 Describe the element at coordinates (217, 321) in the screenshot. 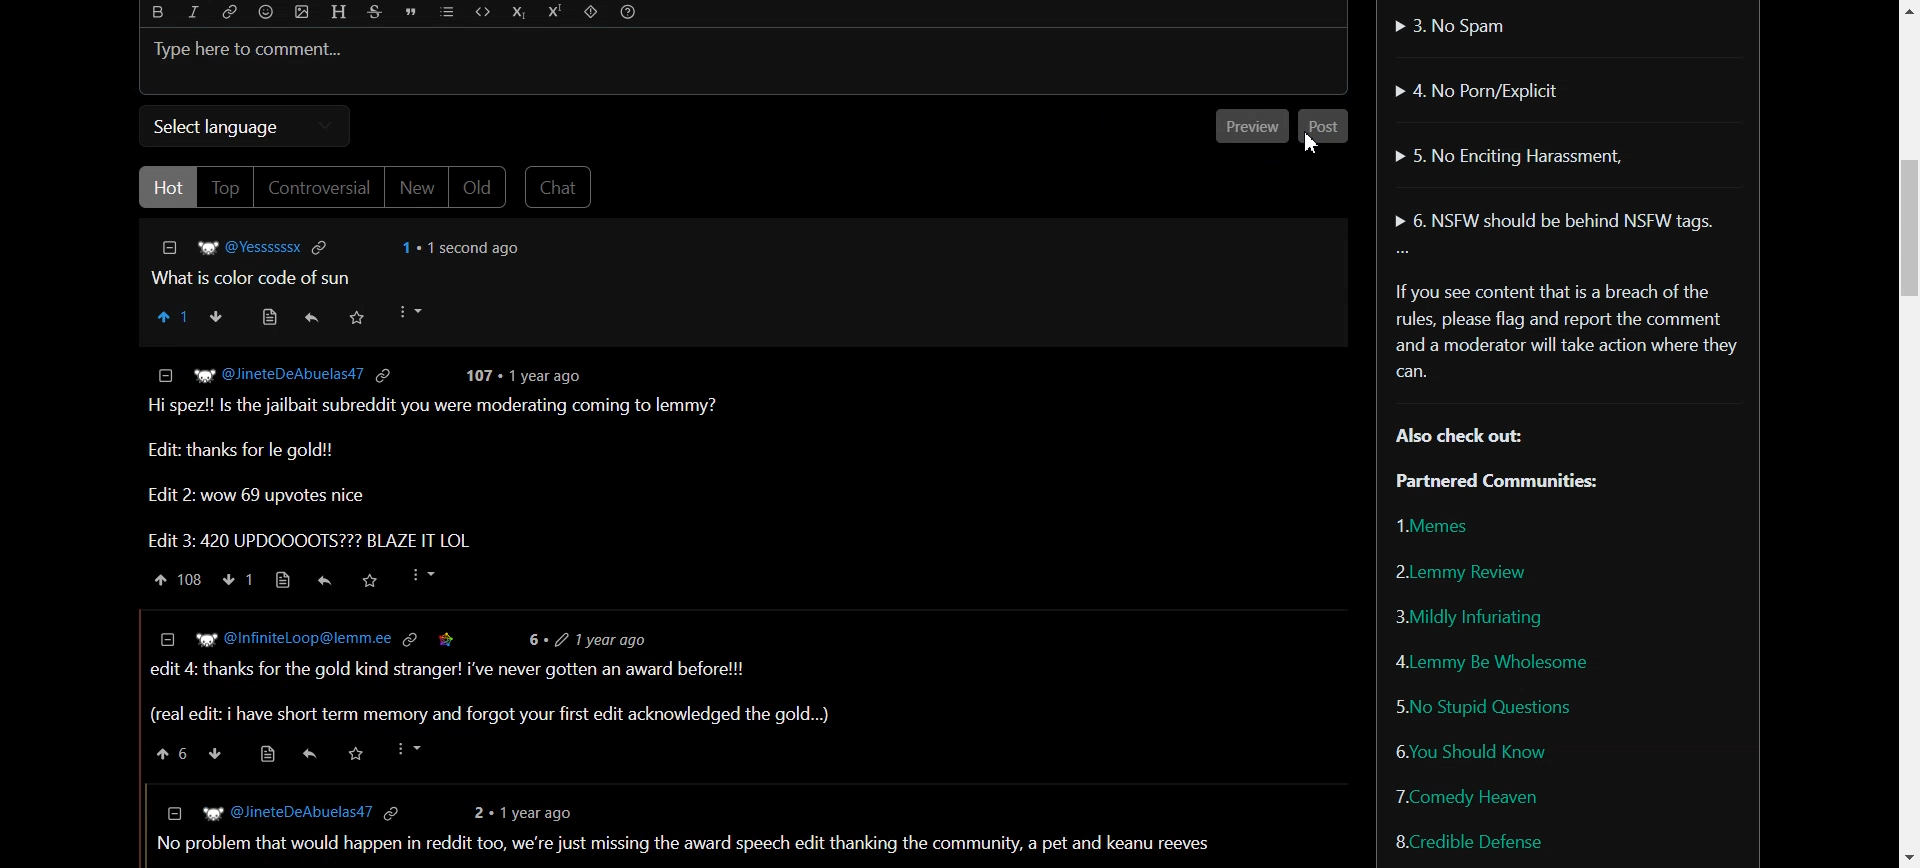

I see `Downvote` at that location.